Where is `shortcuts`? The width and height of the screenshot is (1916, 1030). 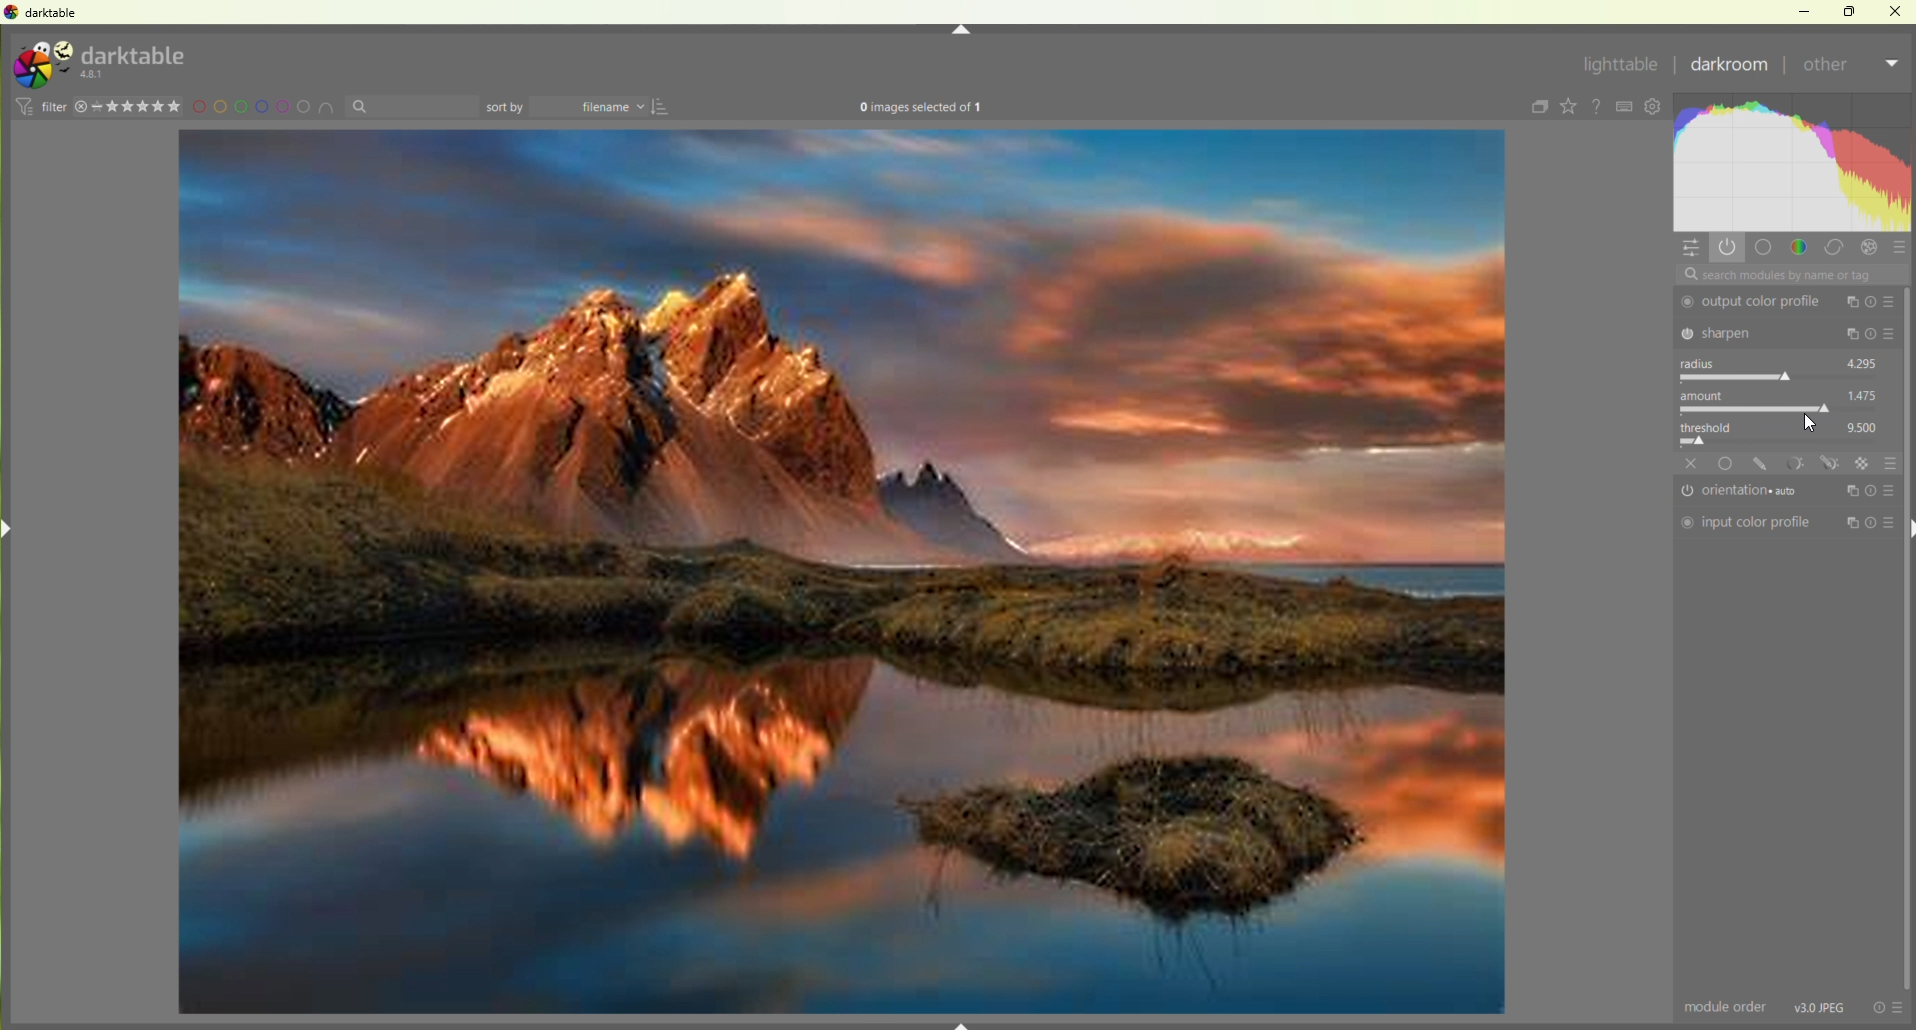 shortcuts is located at coordinates (1626, 107).